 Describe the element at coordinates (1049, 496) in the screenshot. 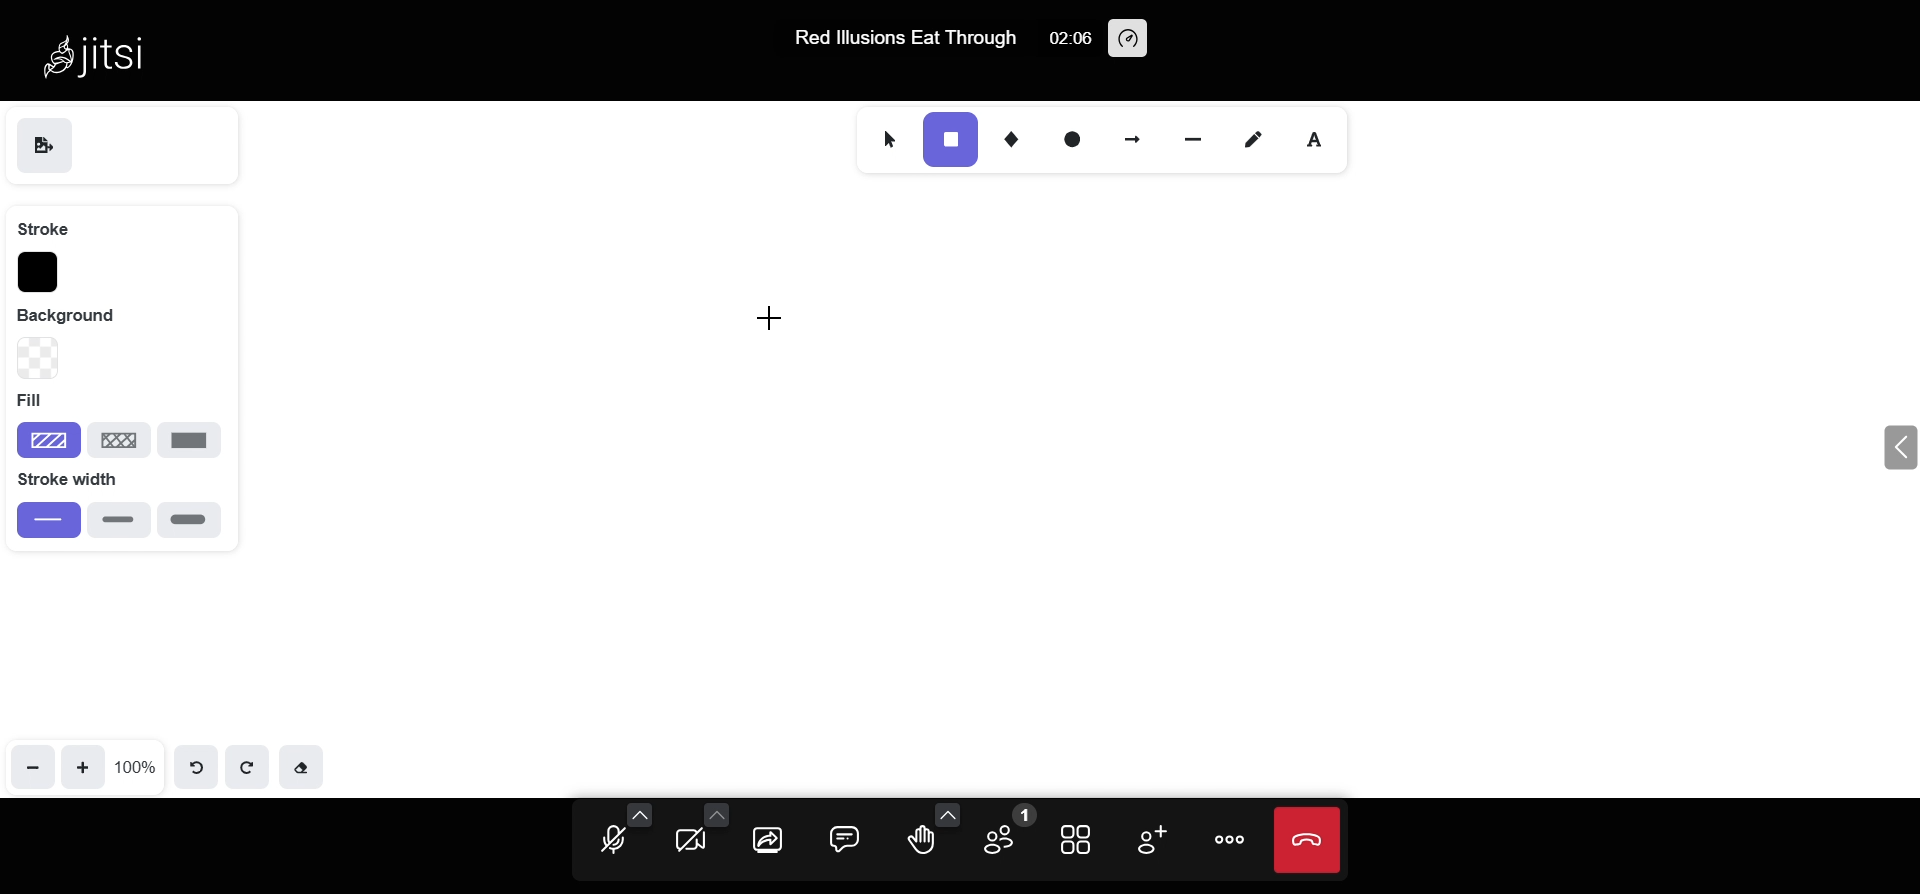

I see `whiteboard` at that location.